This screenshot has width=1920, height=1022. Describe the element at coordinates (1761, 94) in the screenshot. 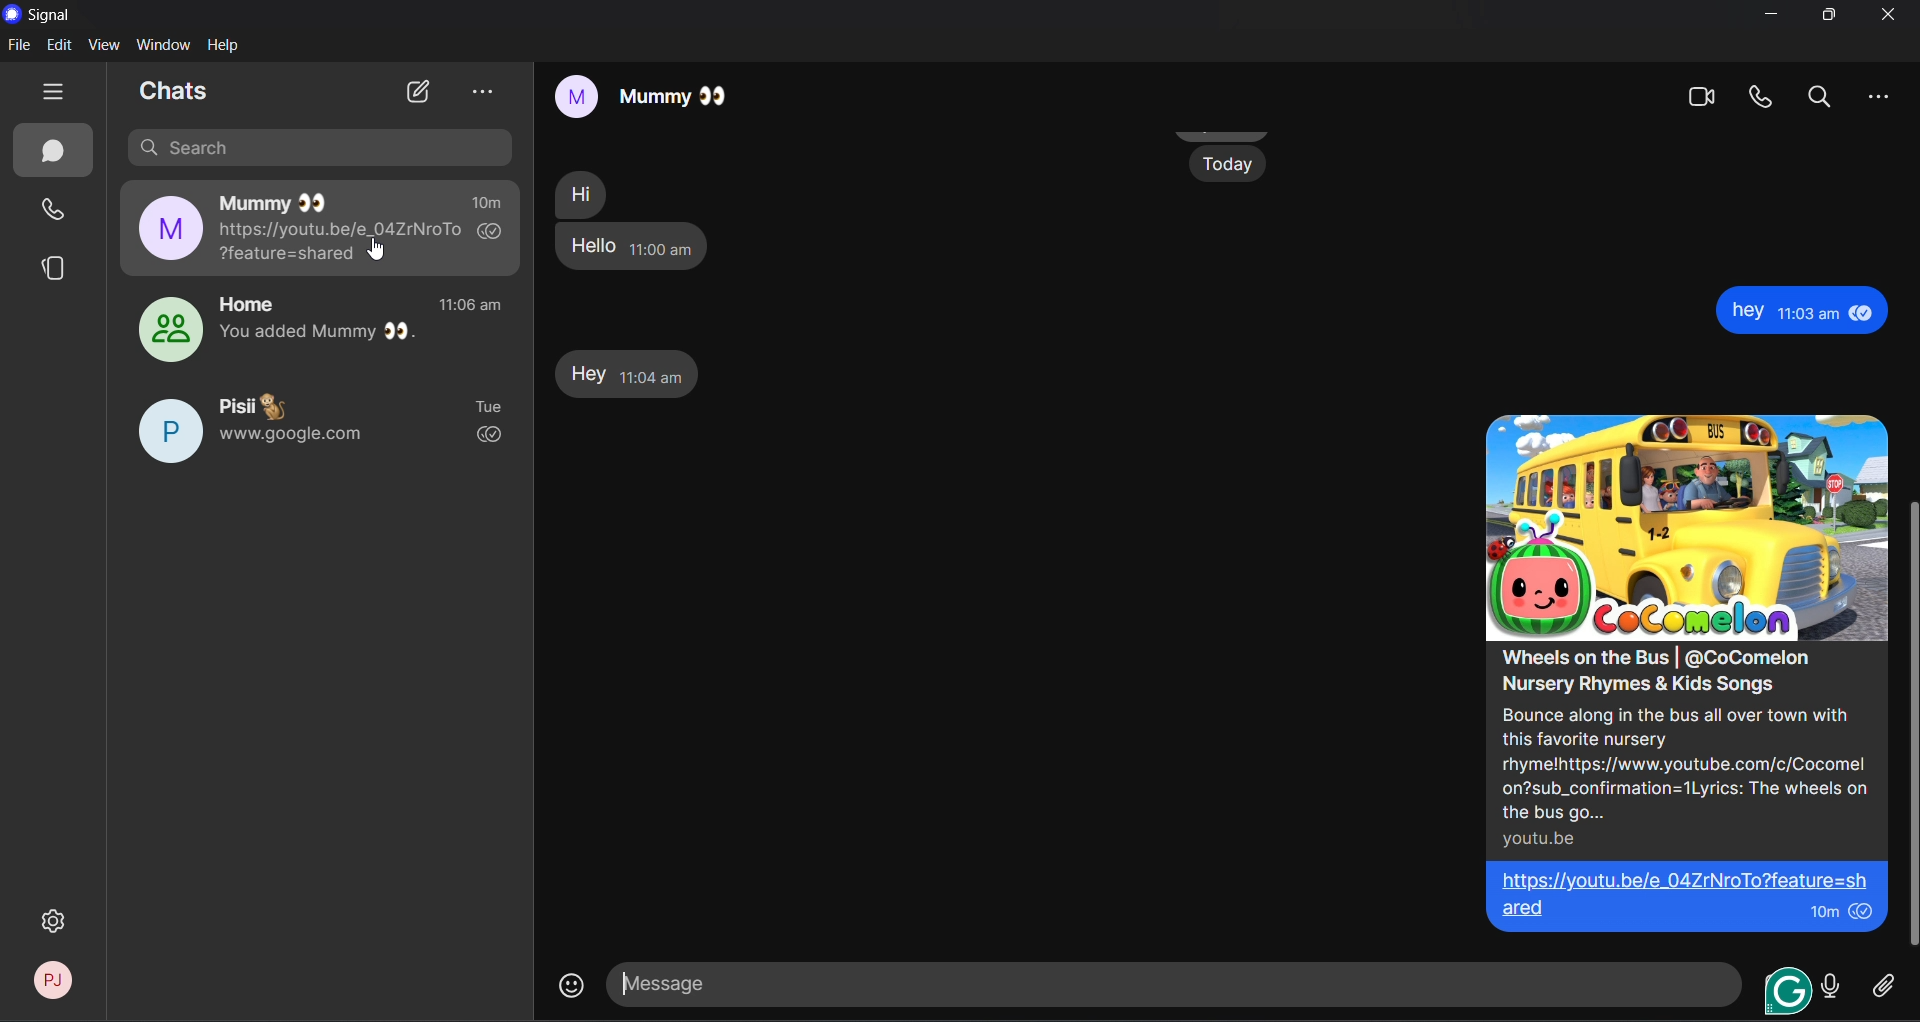

I see `video call` at that location.